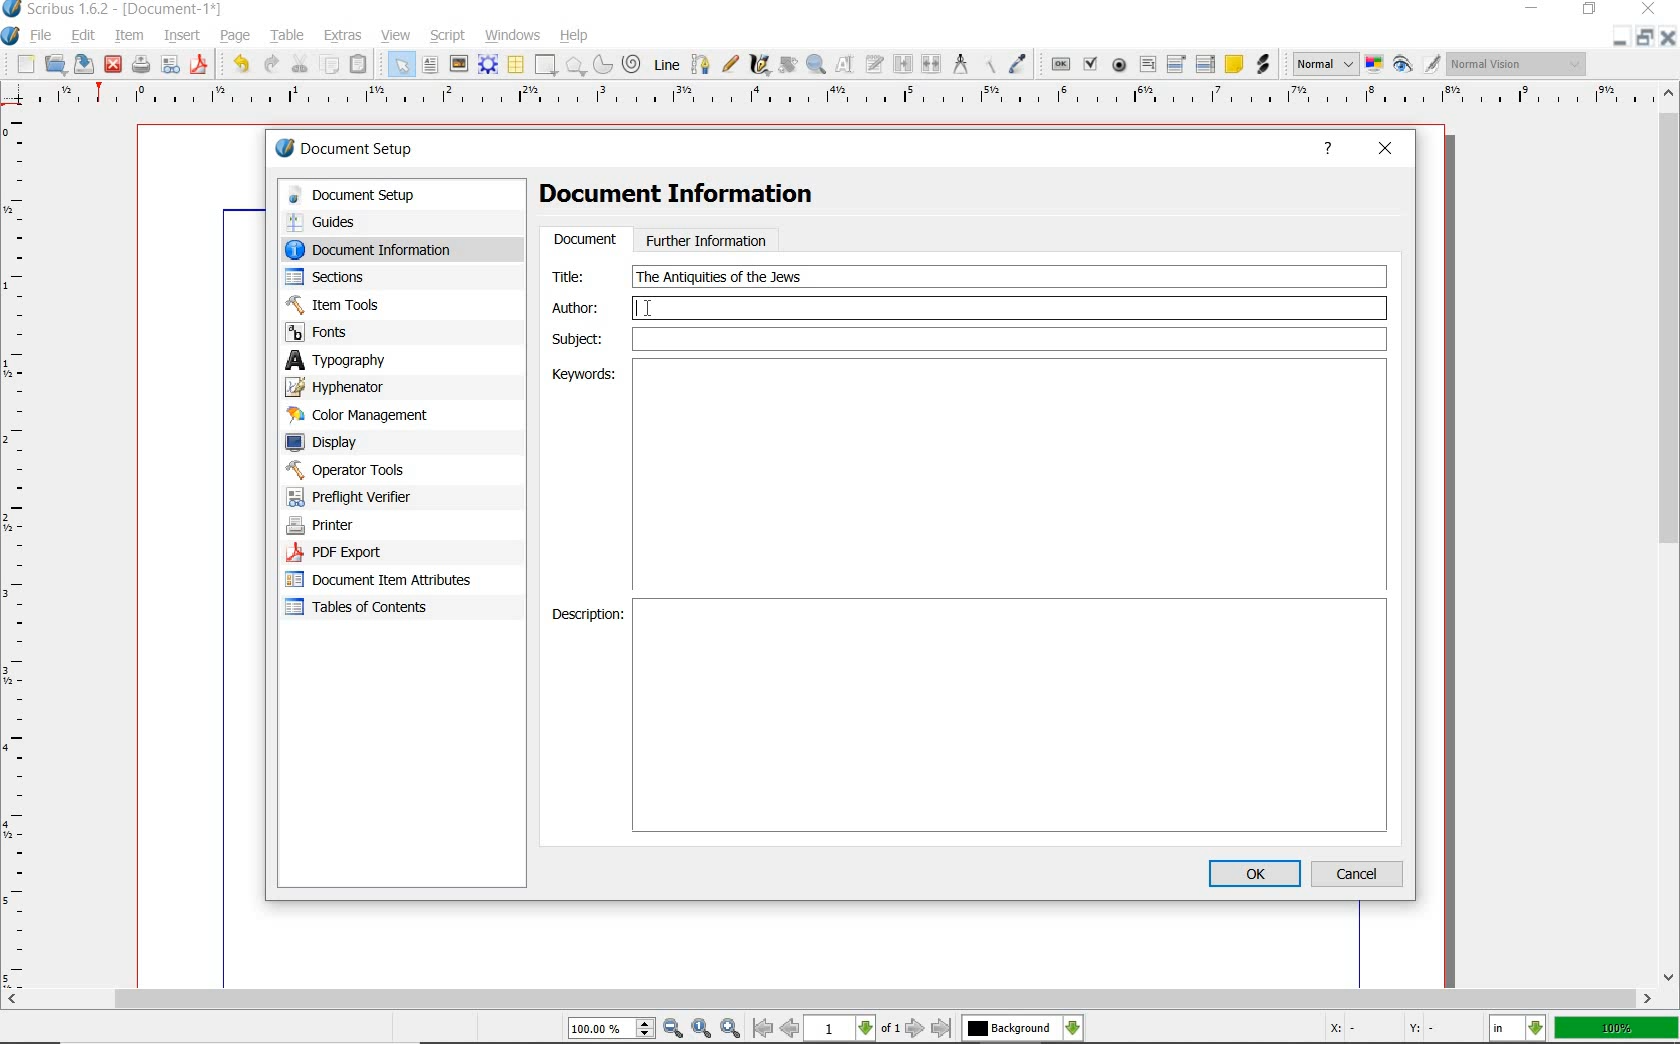  What do you see at coordinates (1262, 65) in the screenshot?
I see `link annotation` at bounding box center [1262, 65].